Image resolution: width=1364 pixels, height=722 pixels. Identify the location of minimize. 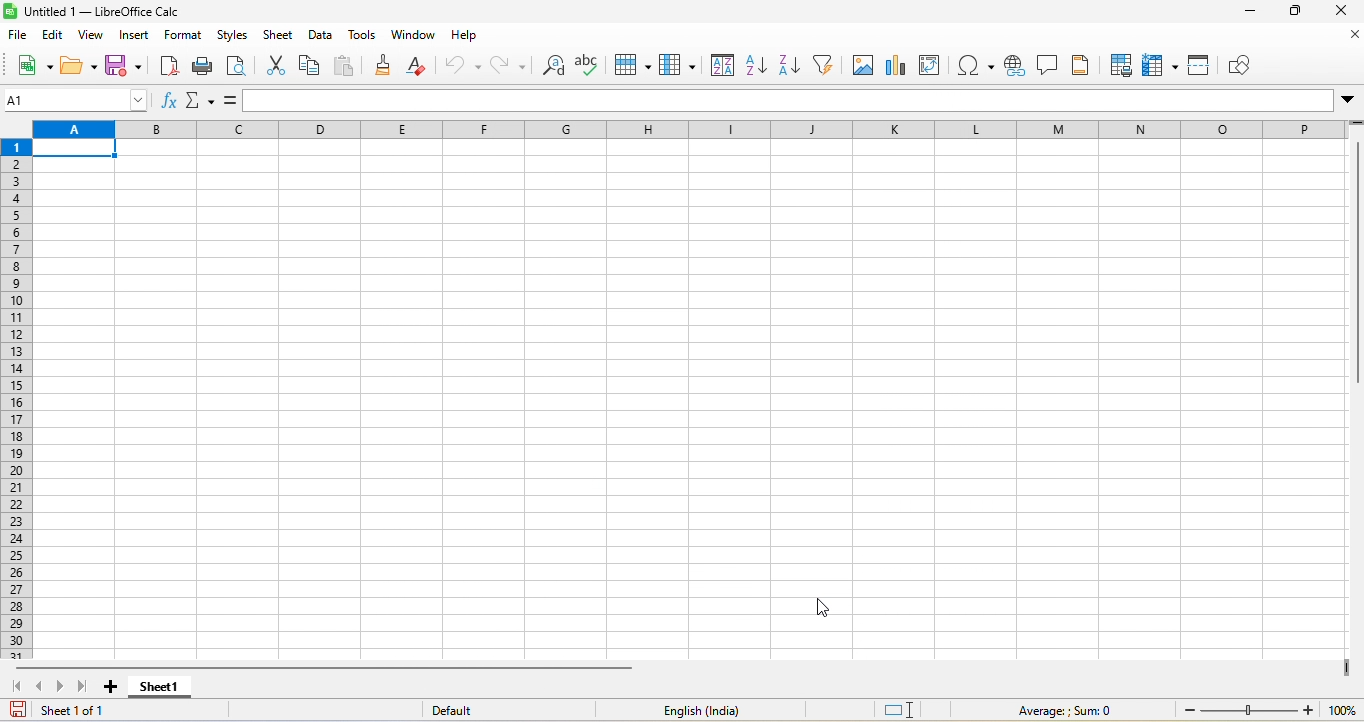
(1254, 13).